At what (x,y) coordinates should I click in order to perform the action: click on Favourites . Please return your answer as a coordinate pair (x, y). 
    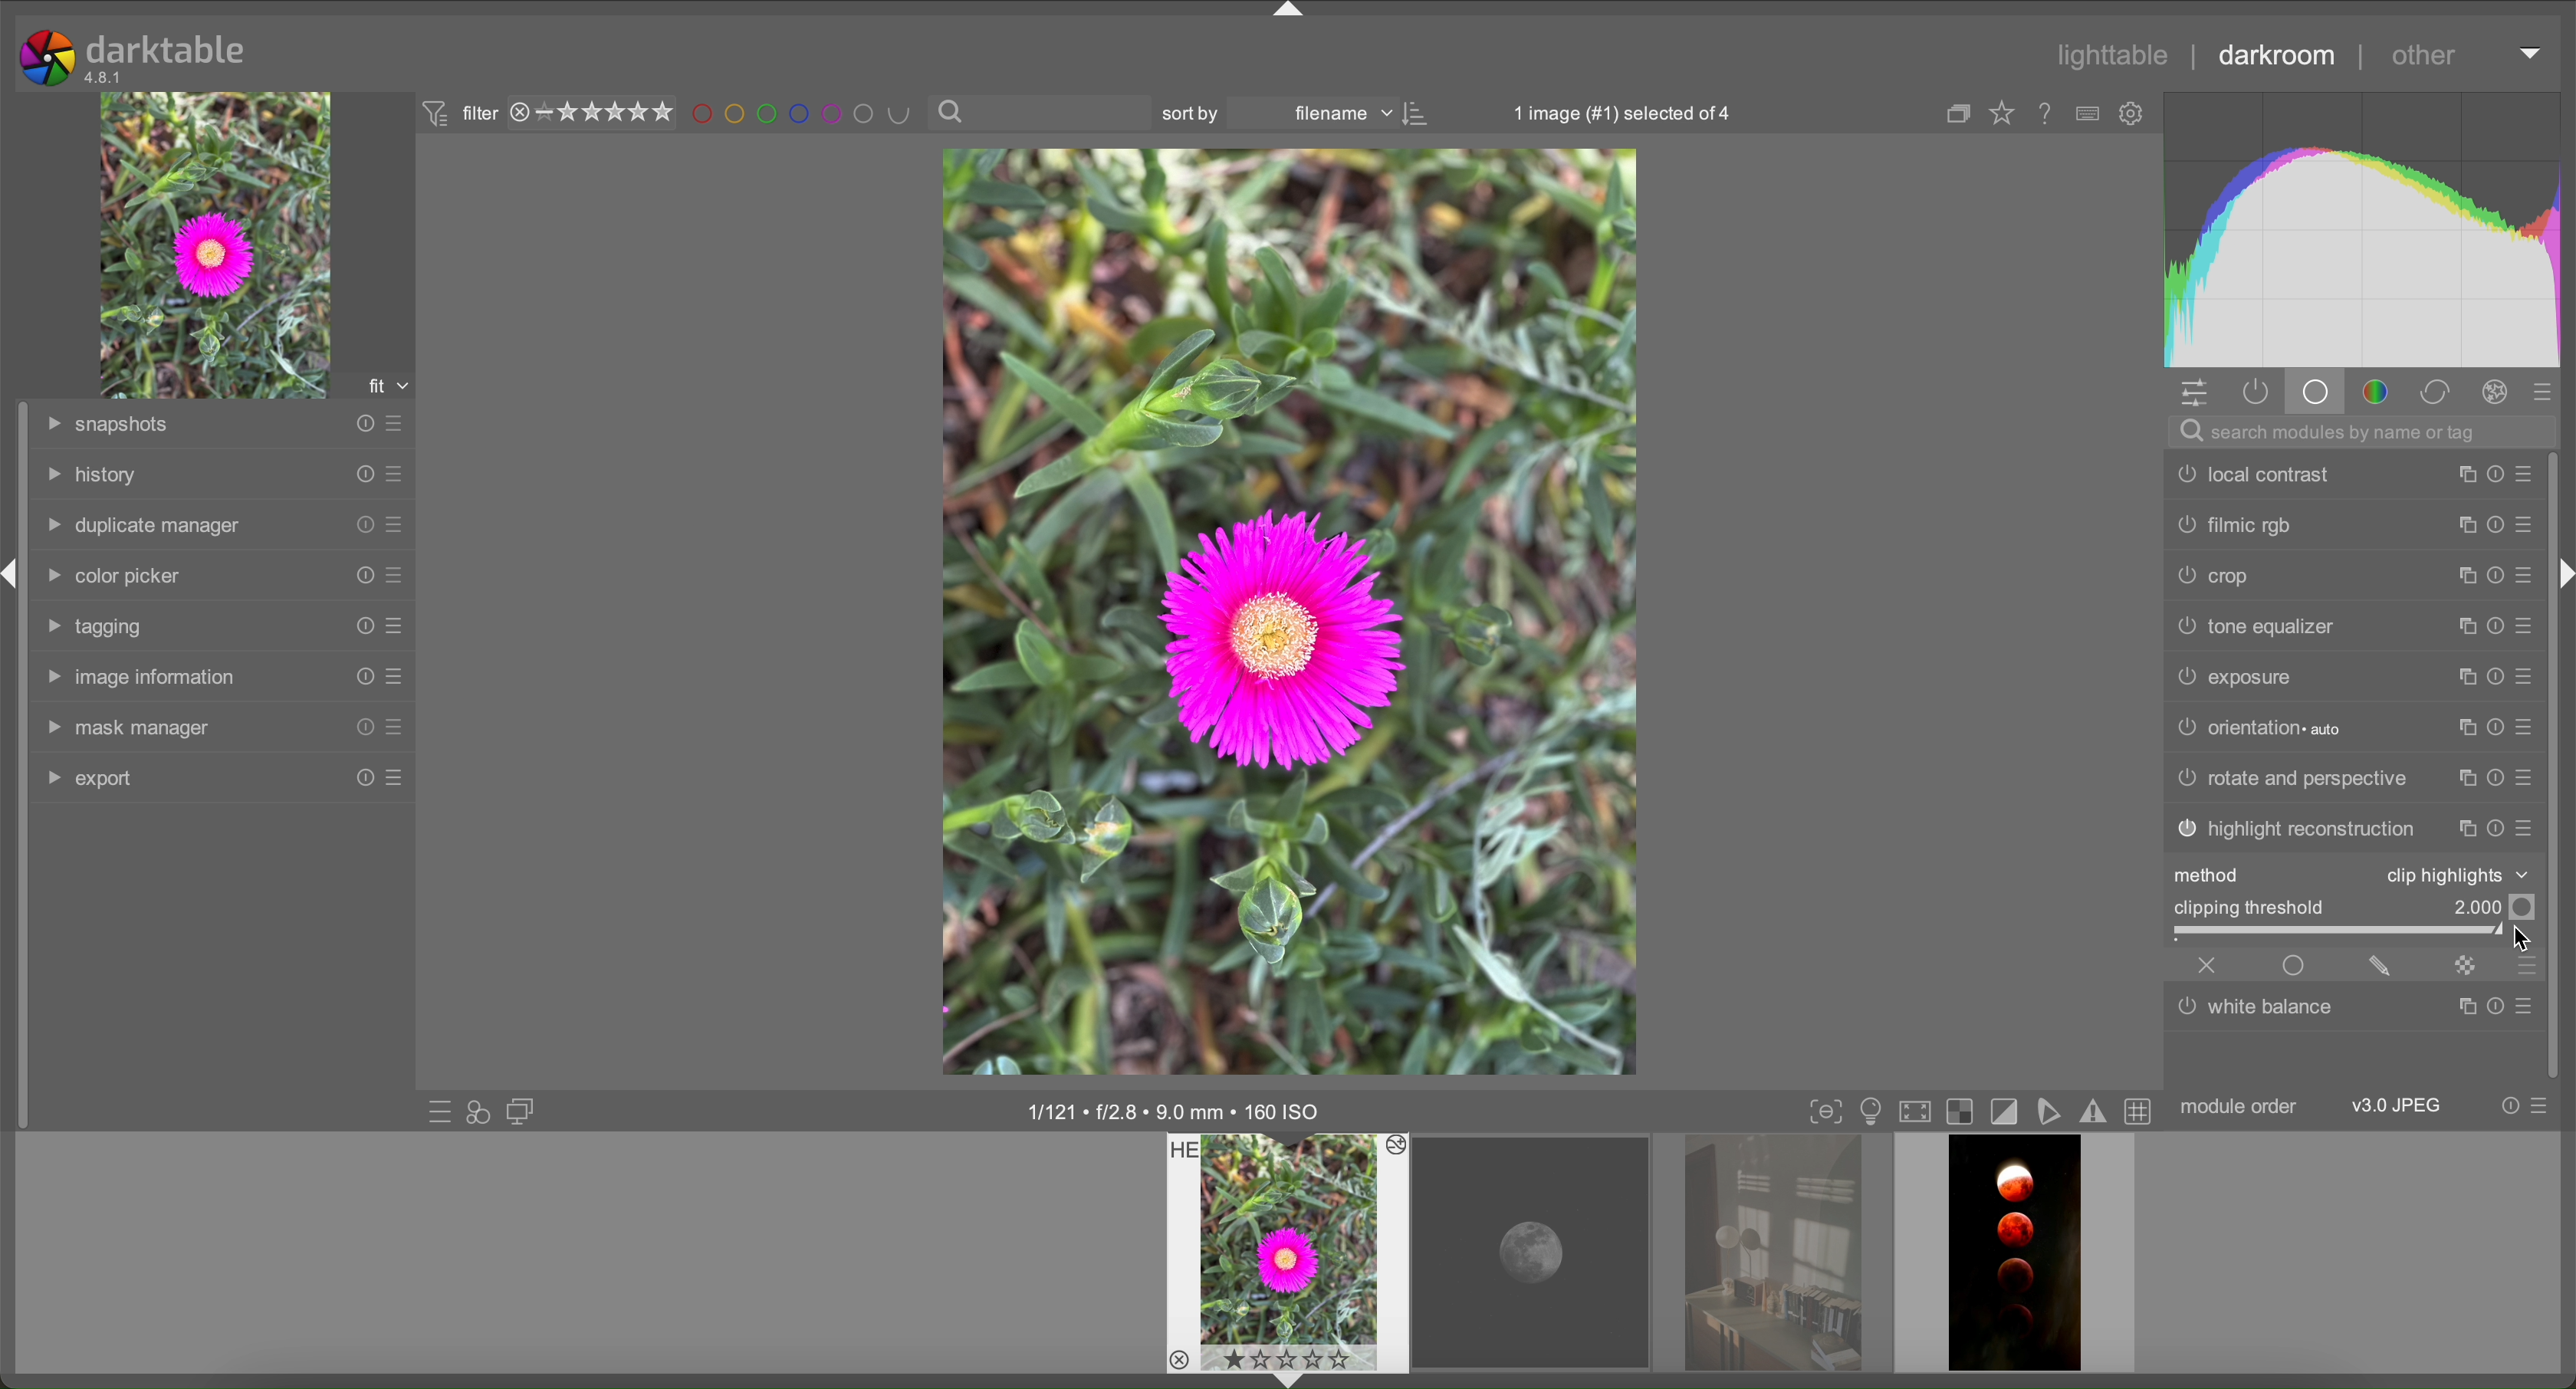
    Looking at the image, I should click on (2002, 116).